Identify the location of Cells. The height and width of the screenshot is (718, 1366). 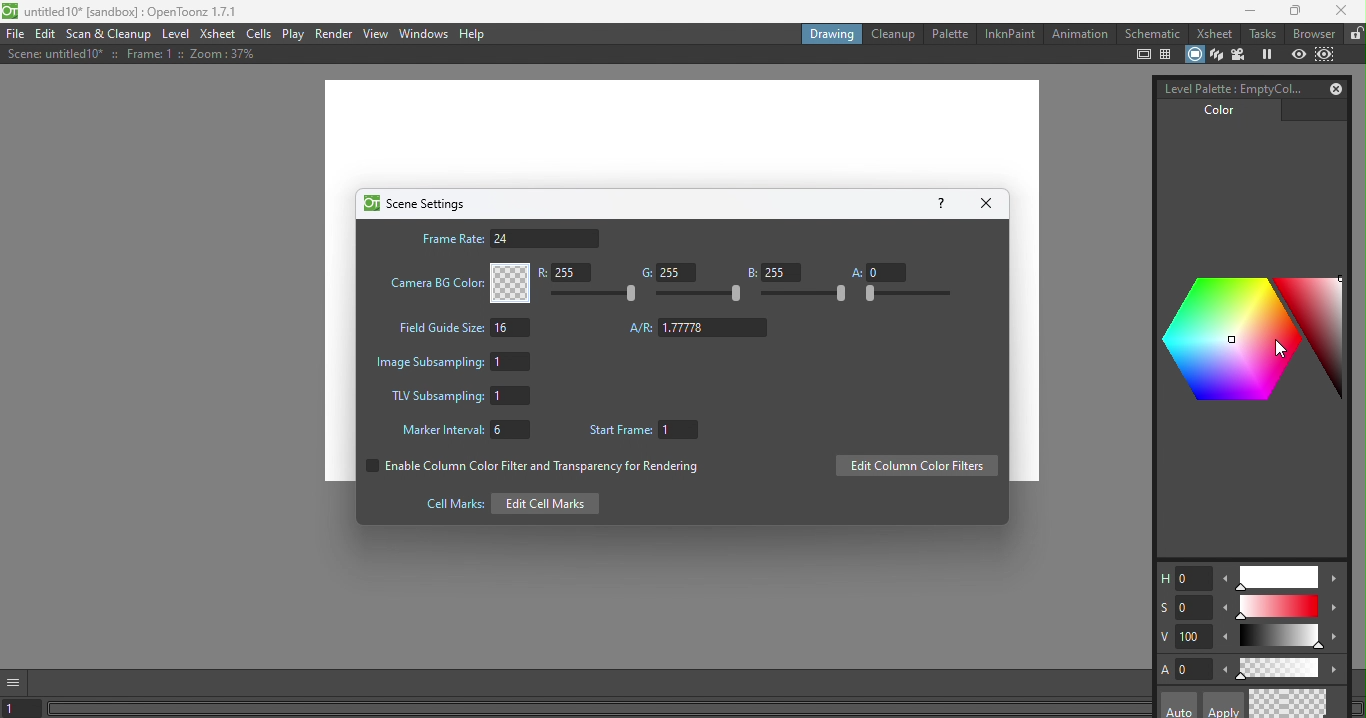
(260, 34).